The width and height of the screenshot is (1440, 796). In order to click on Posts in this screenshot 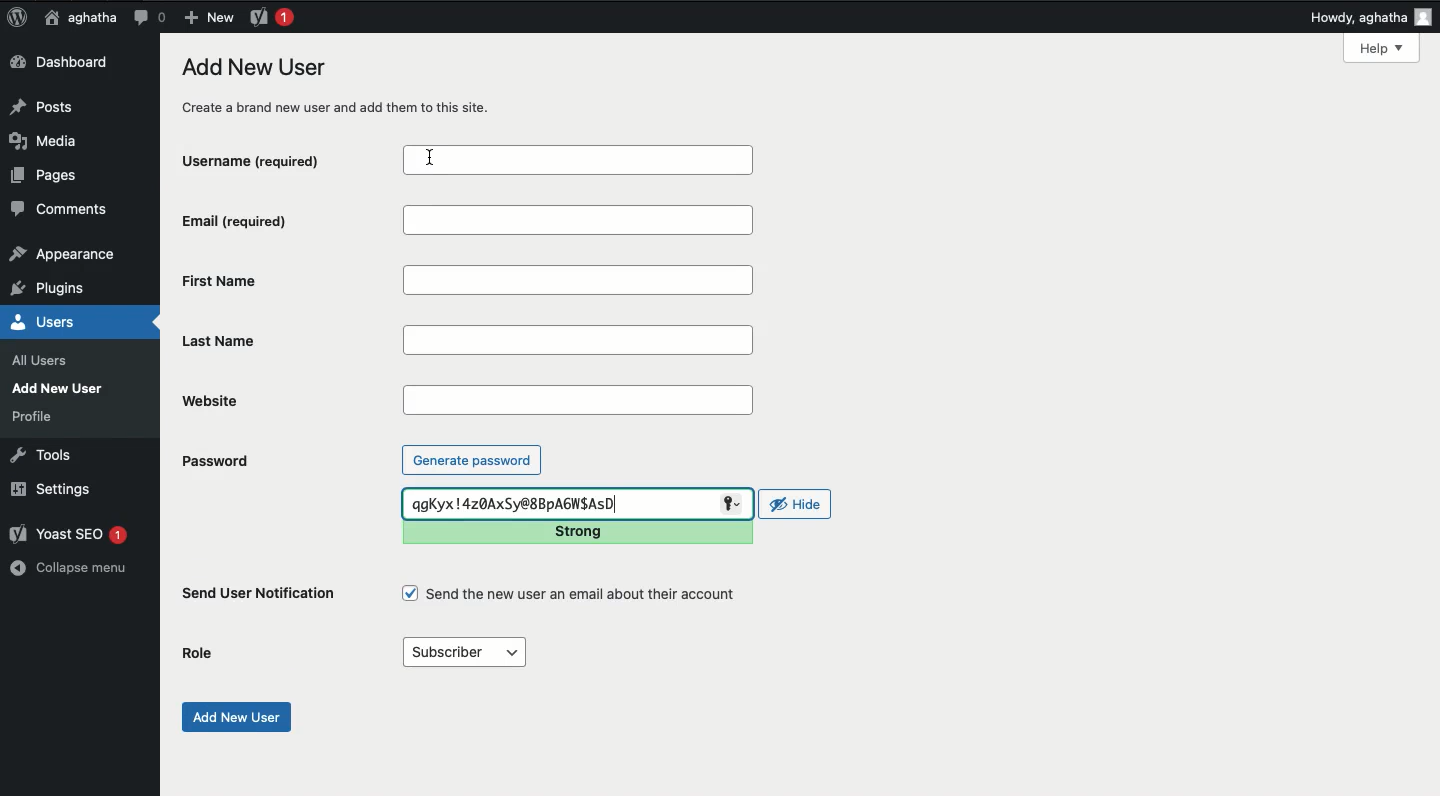, I will do `click(47, 105)`.